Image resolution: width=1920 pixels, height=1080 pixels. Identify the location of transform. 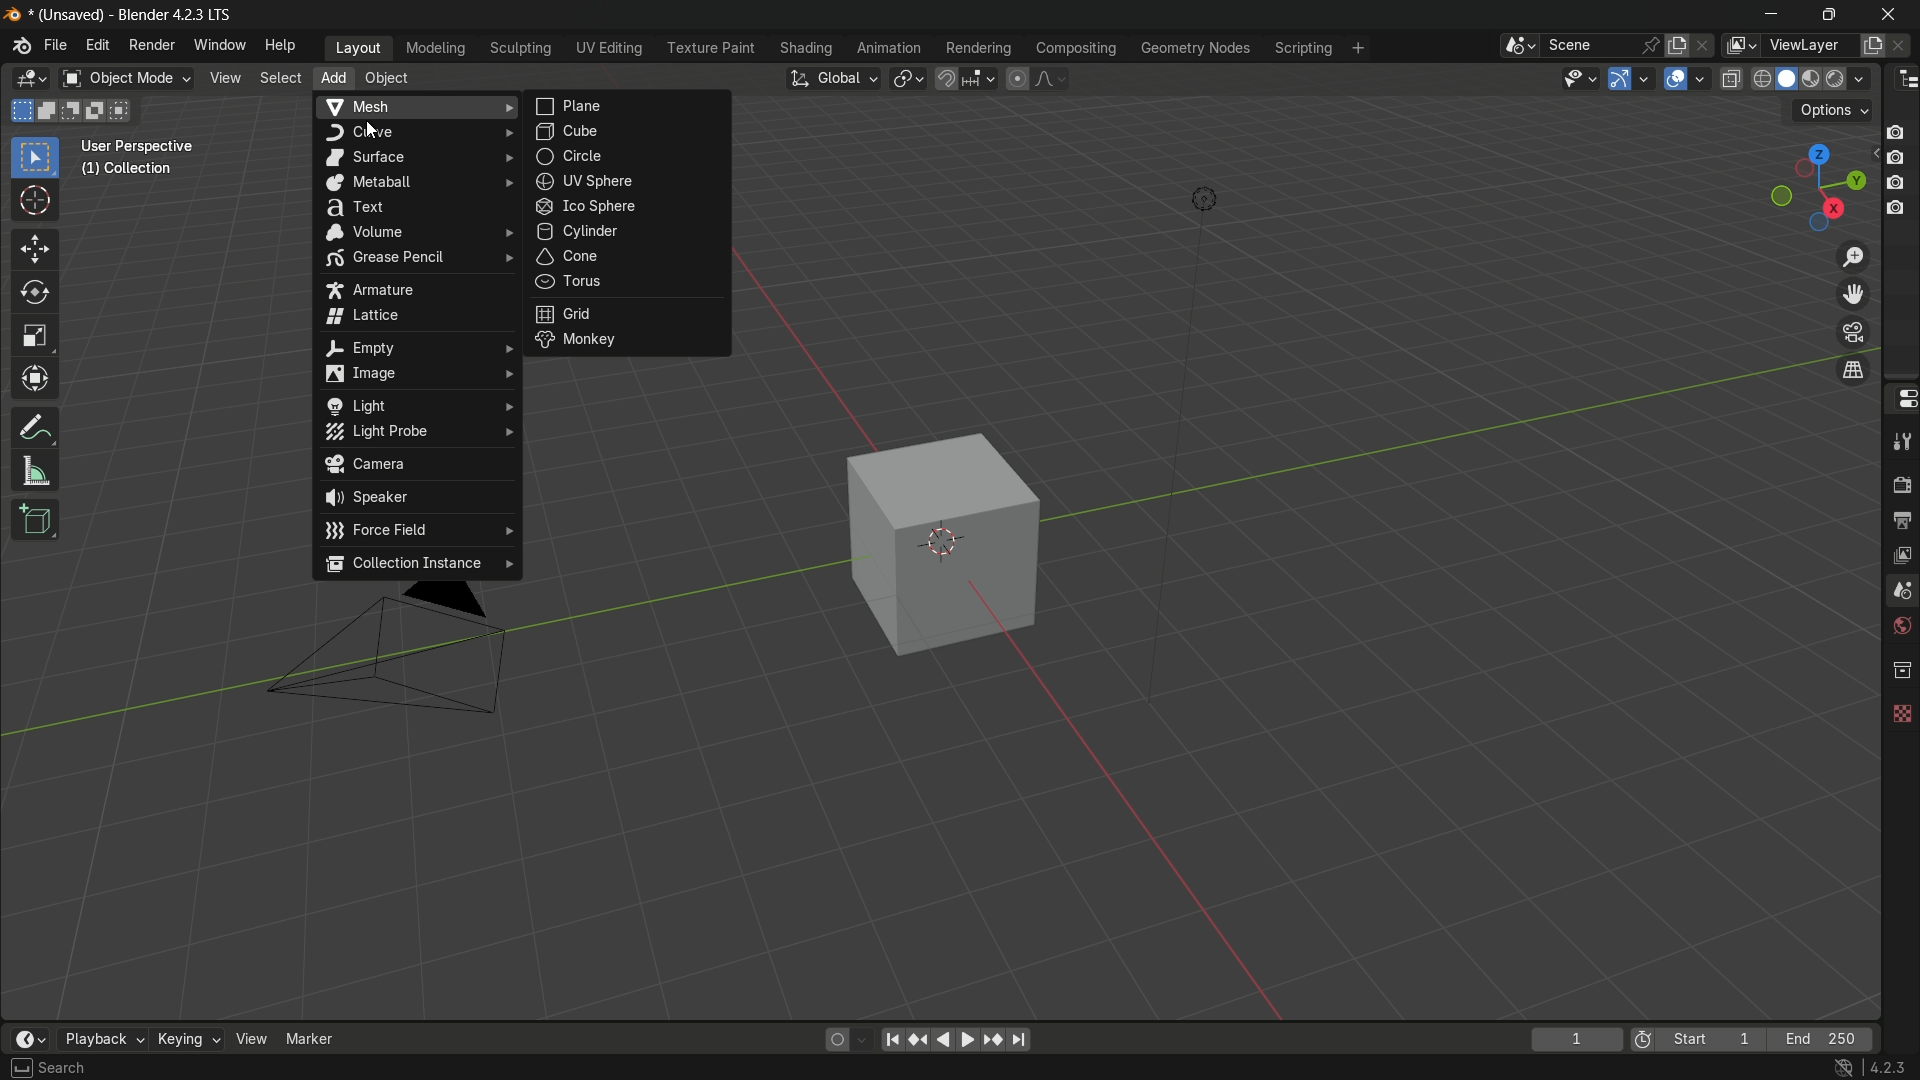
(36, 380).